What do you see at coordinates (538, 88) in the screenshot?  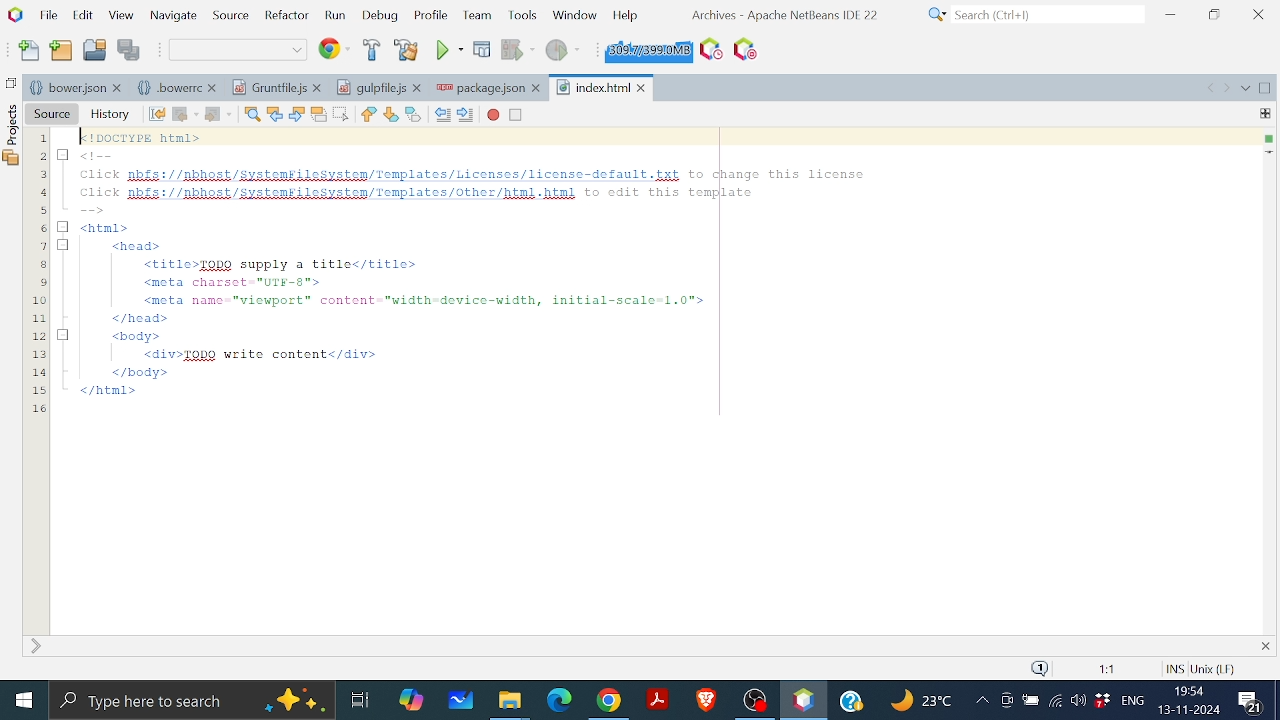 I see `close` at bounding box center [538, 88].